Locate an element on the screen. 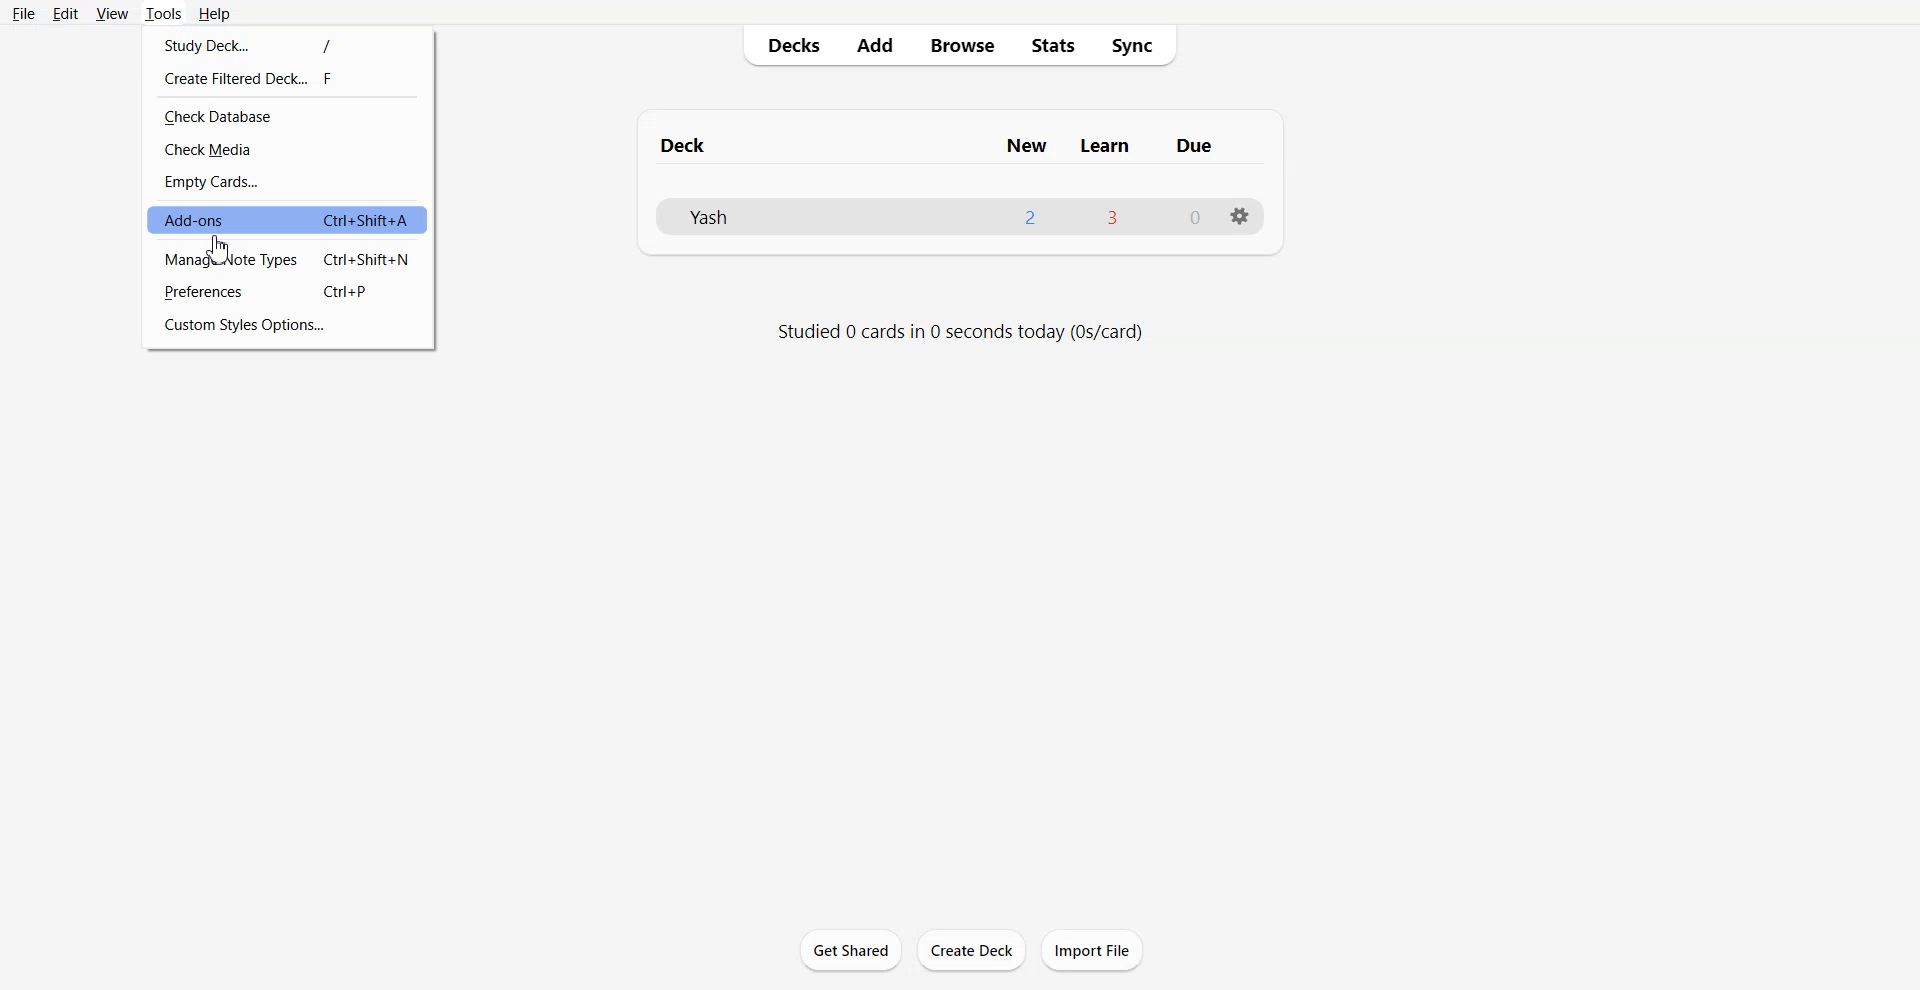  2 is located at coordinates (1030, 217).